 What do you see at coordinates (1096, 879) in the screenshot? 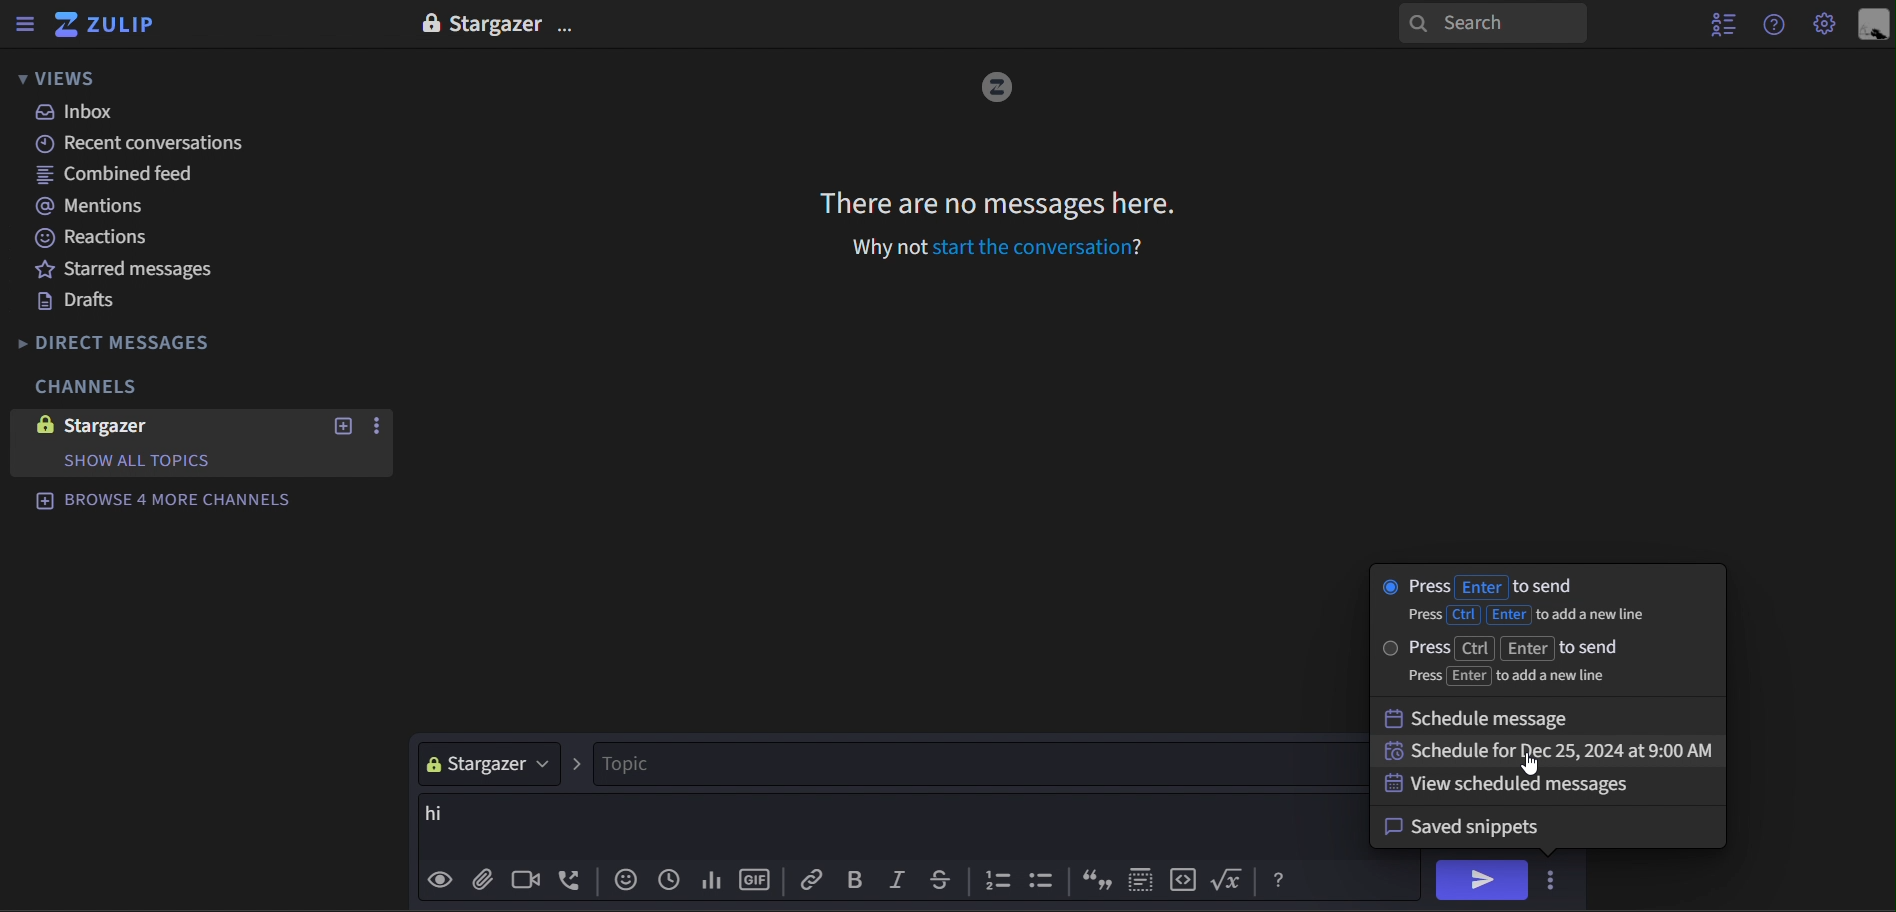
I see `inverted commas` at bounding box center [1096, 879].